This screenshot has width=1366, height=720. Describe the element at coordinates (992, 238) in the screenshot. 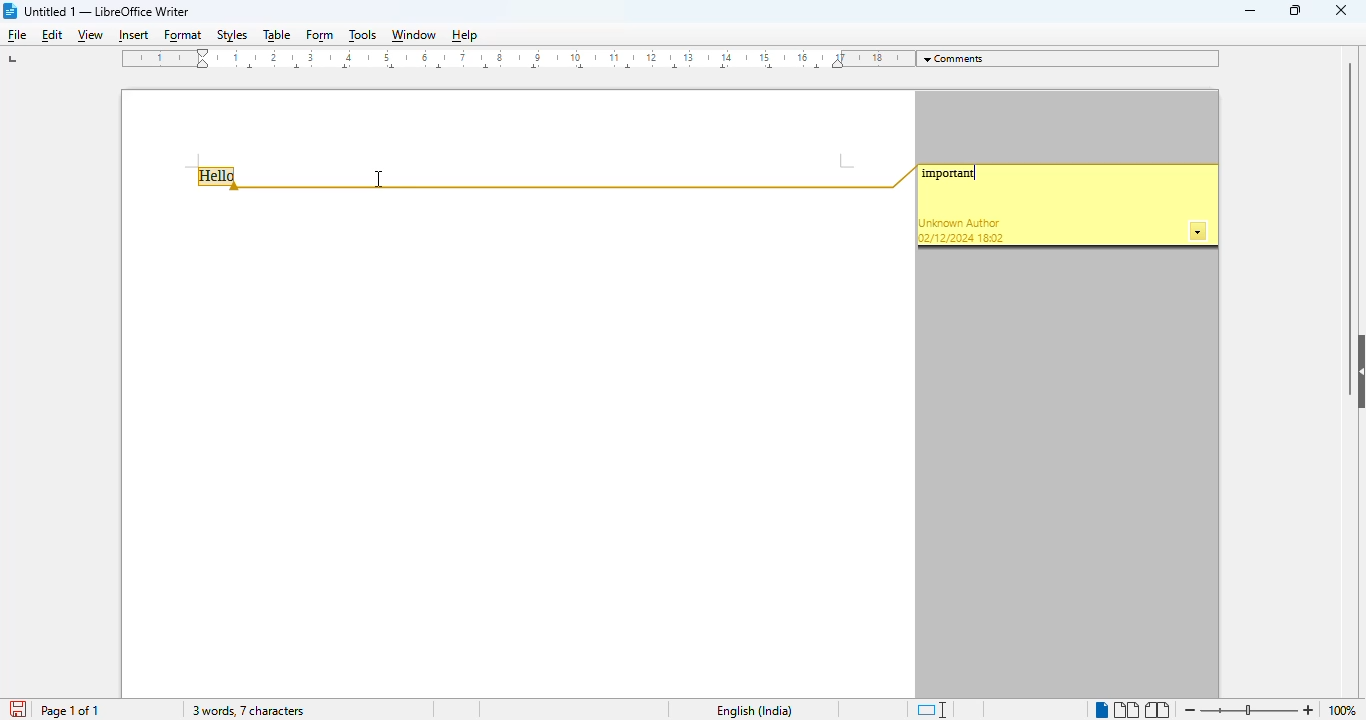

I see `18:02` at that location.